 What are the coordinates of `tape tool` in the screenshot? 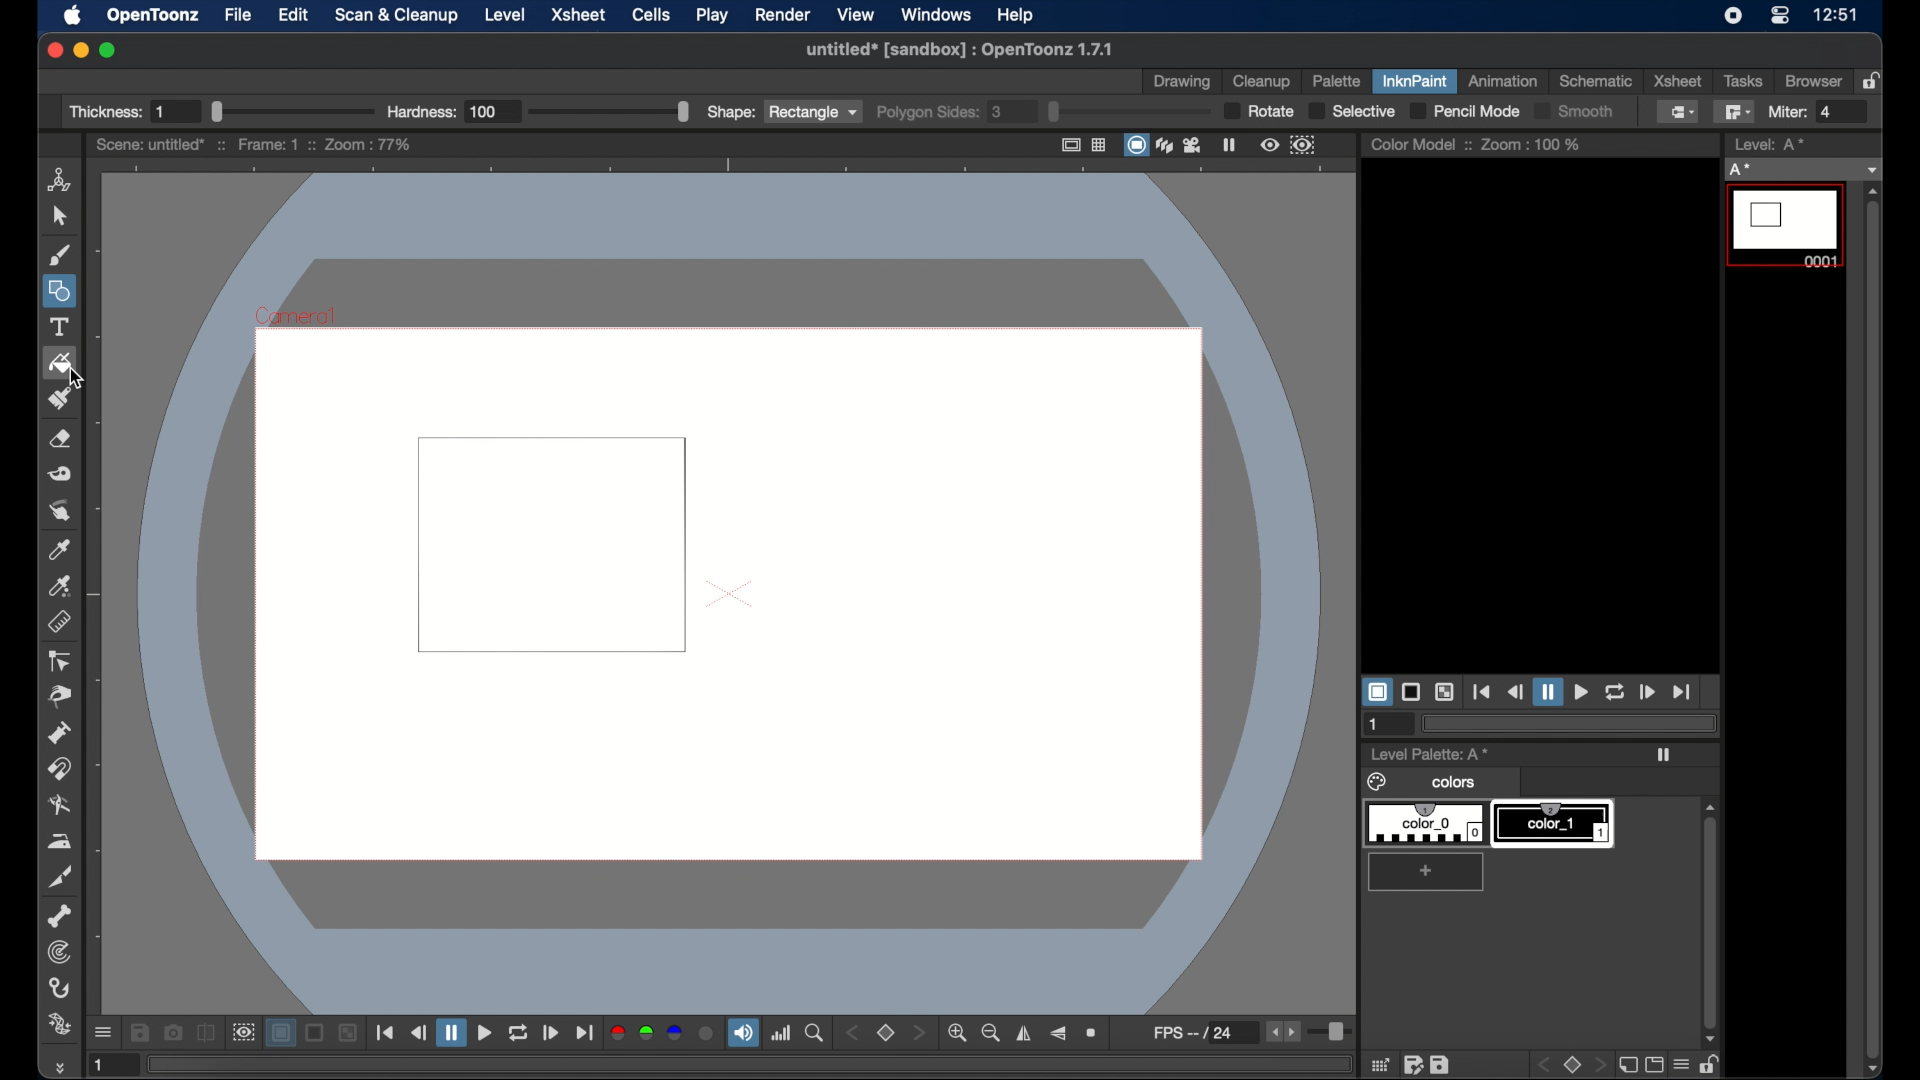 It's located at (60, 474).